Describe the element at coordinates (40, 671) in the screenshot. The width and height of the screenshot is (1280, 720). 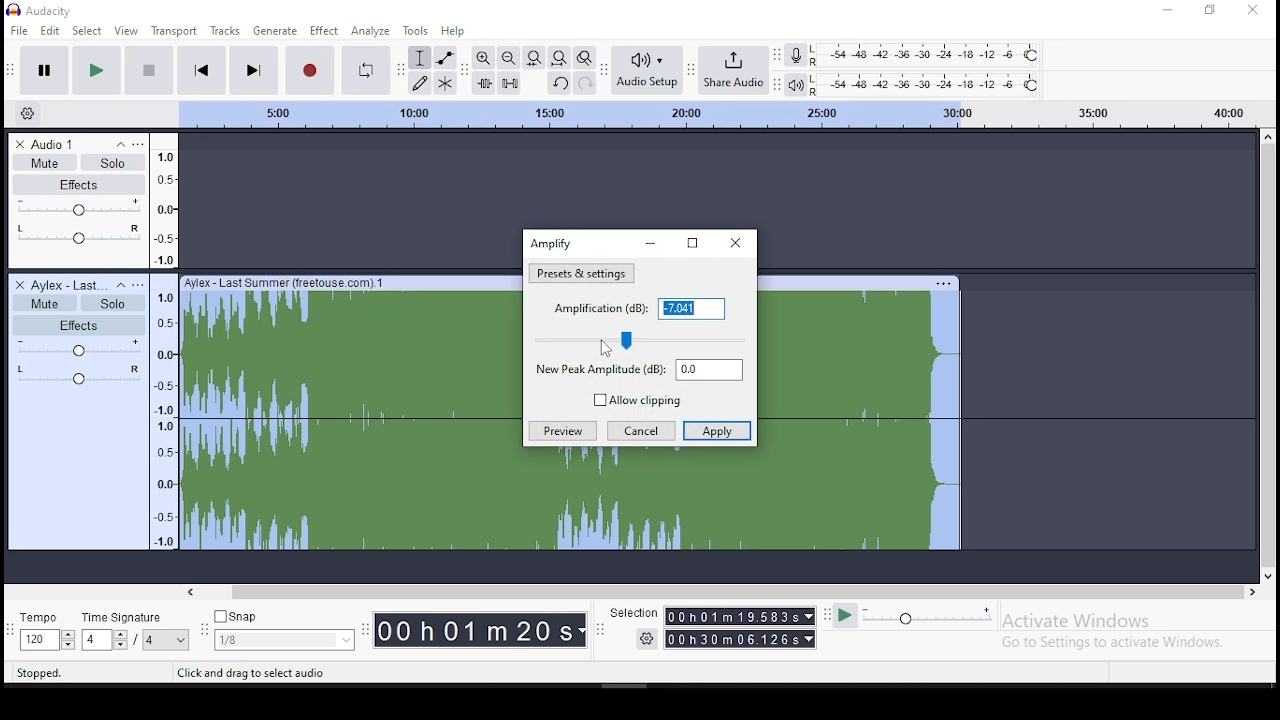
I see `stopped` at that location.